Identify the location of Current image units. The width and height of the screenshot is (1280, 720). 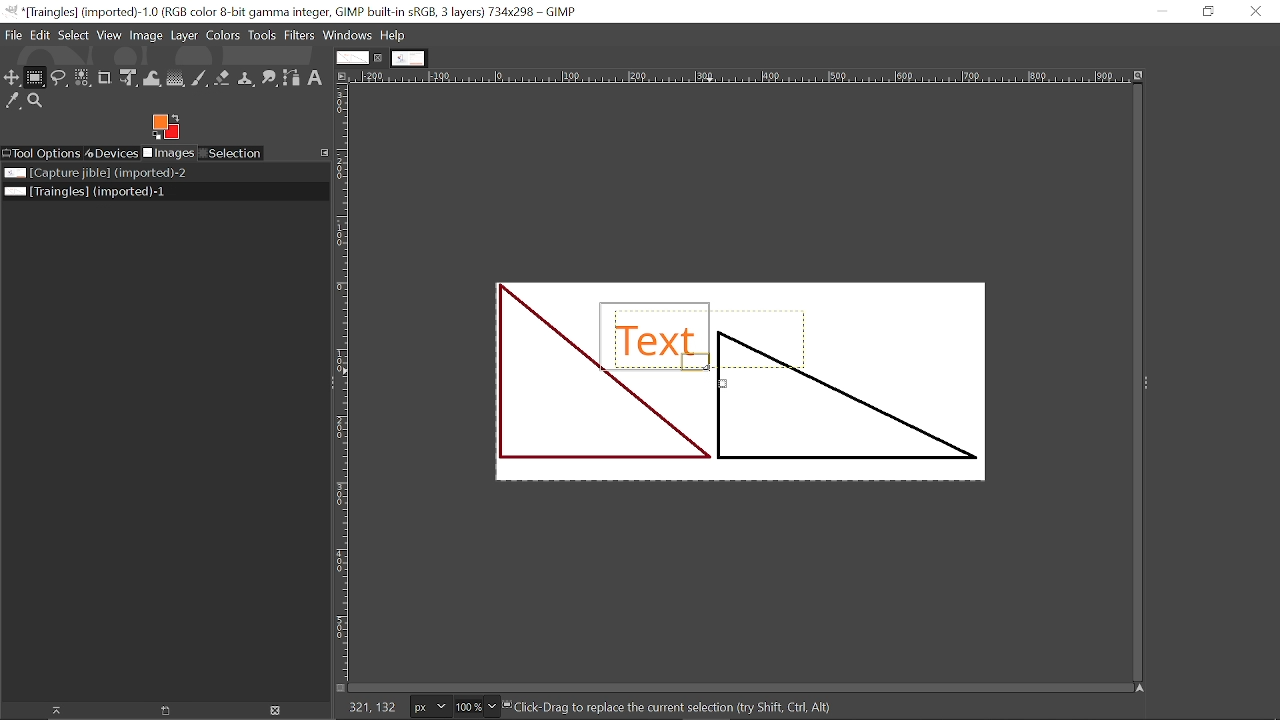
(425, 705).